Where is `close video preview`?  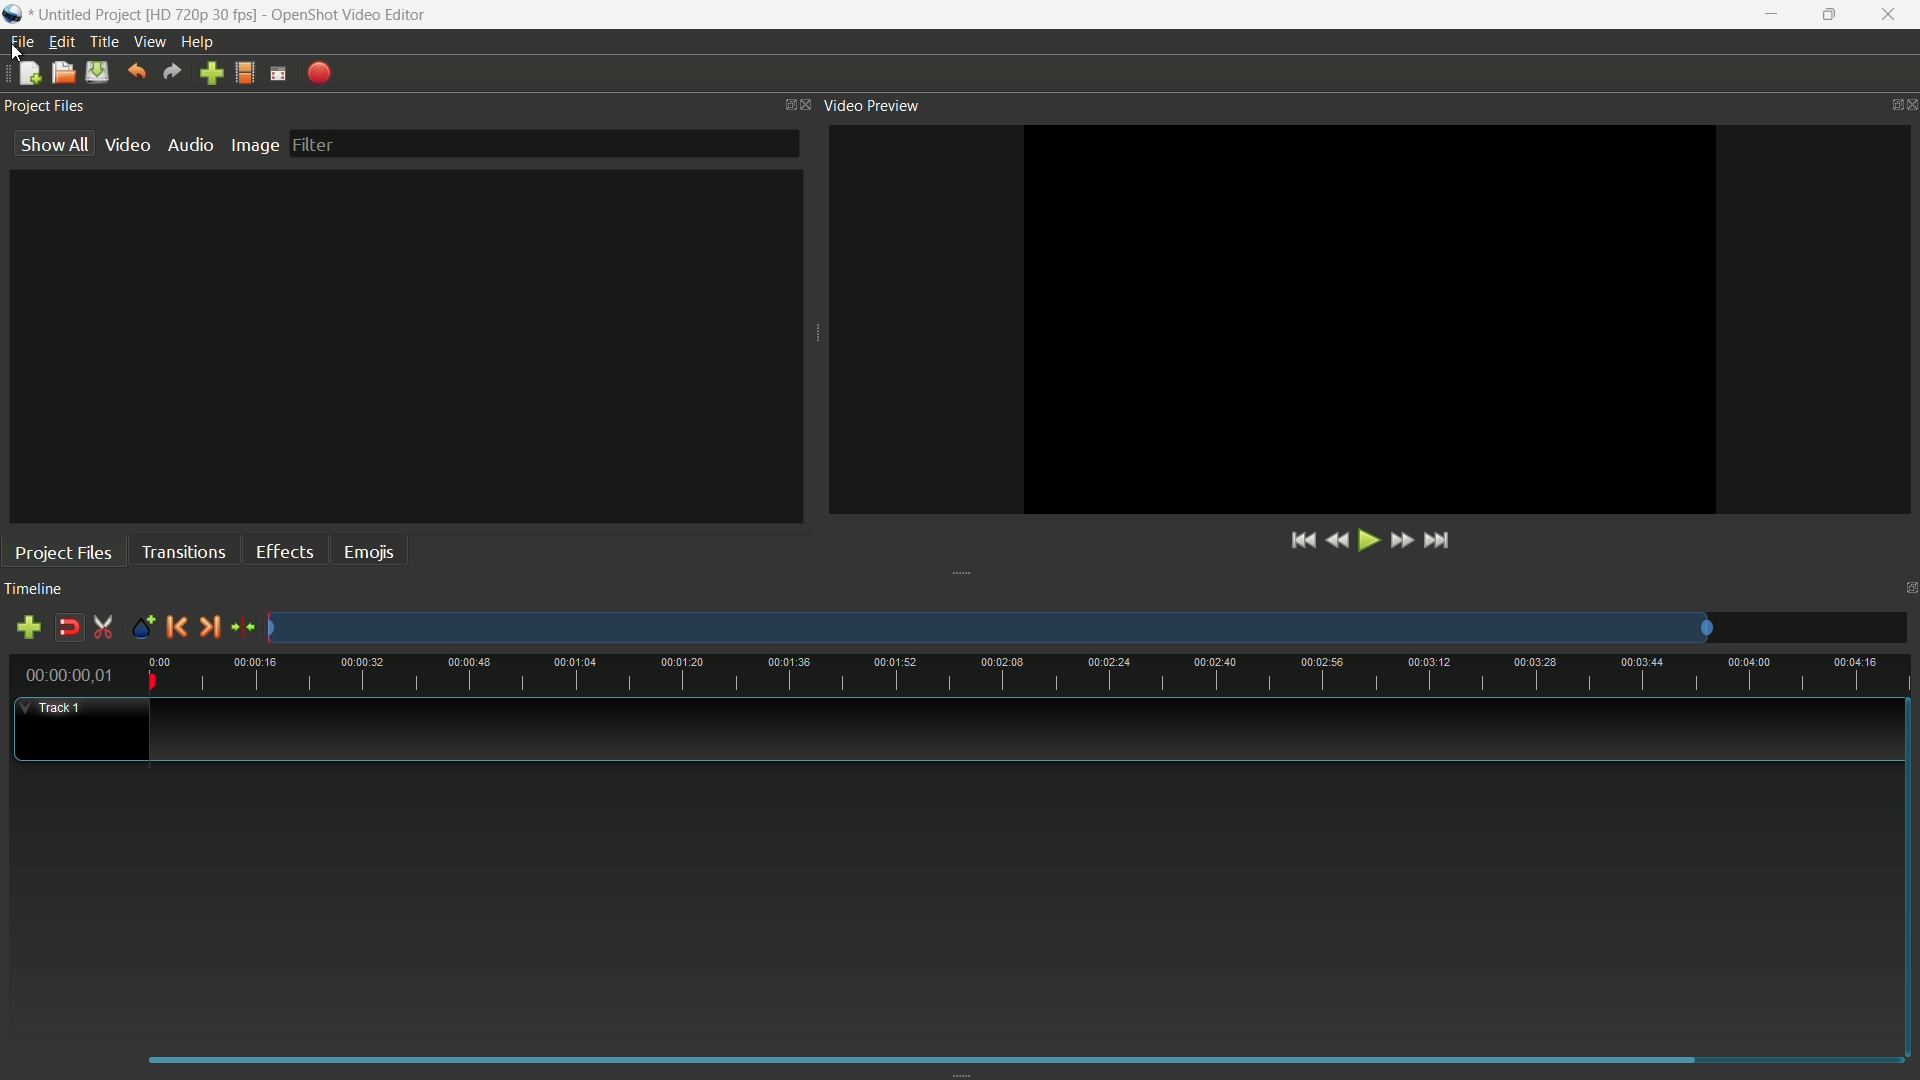
close video preview is located at coordinates (1908, 106).